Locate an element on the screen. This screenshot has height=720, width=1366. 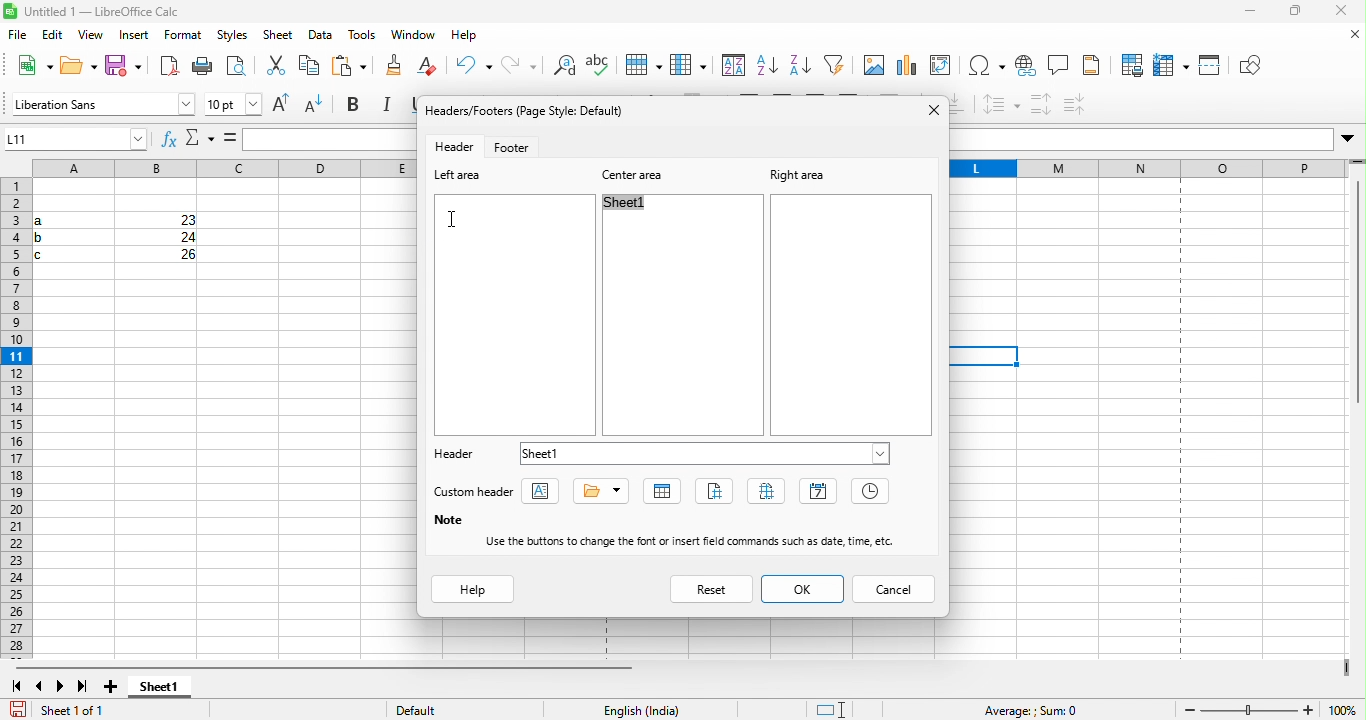
new is located at coordinates (33, 66).